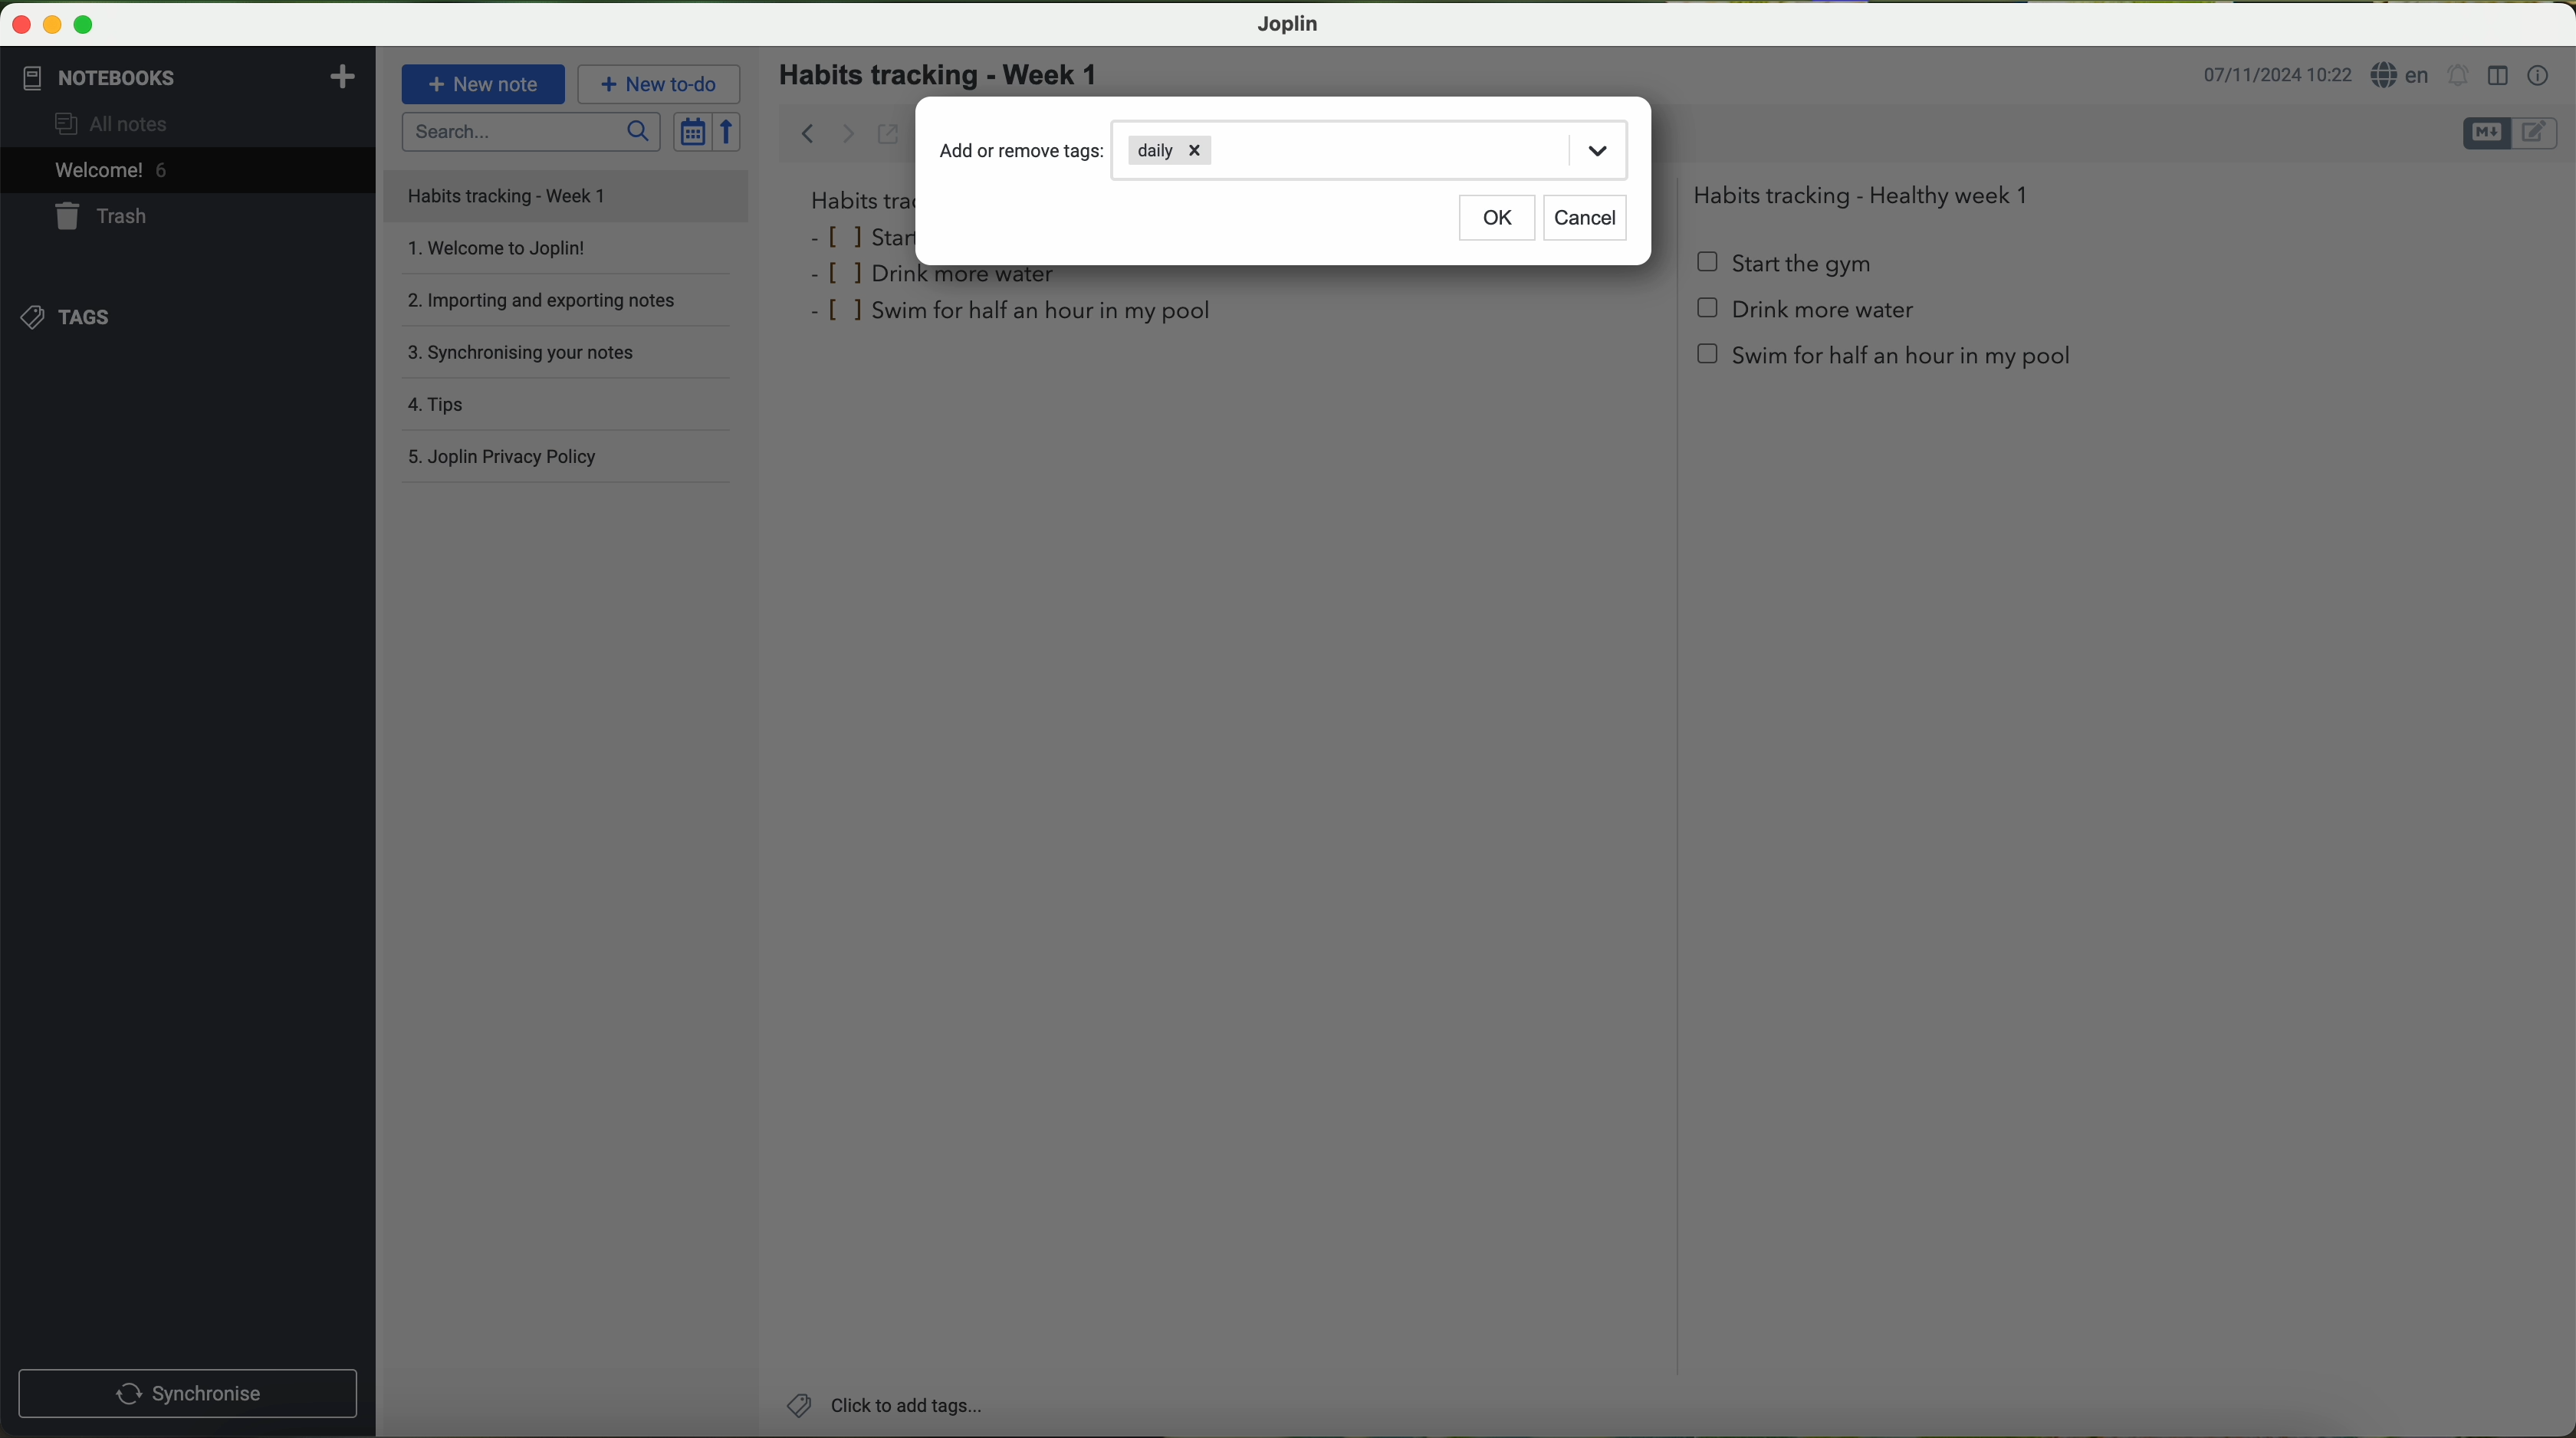  I want to click on forward, so click(848, 133).